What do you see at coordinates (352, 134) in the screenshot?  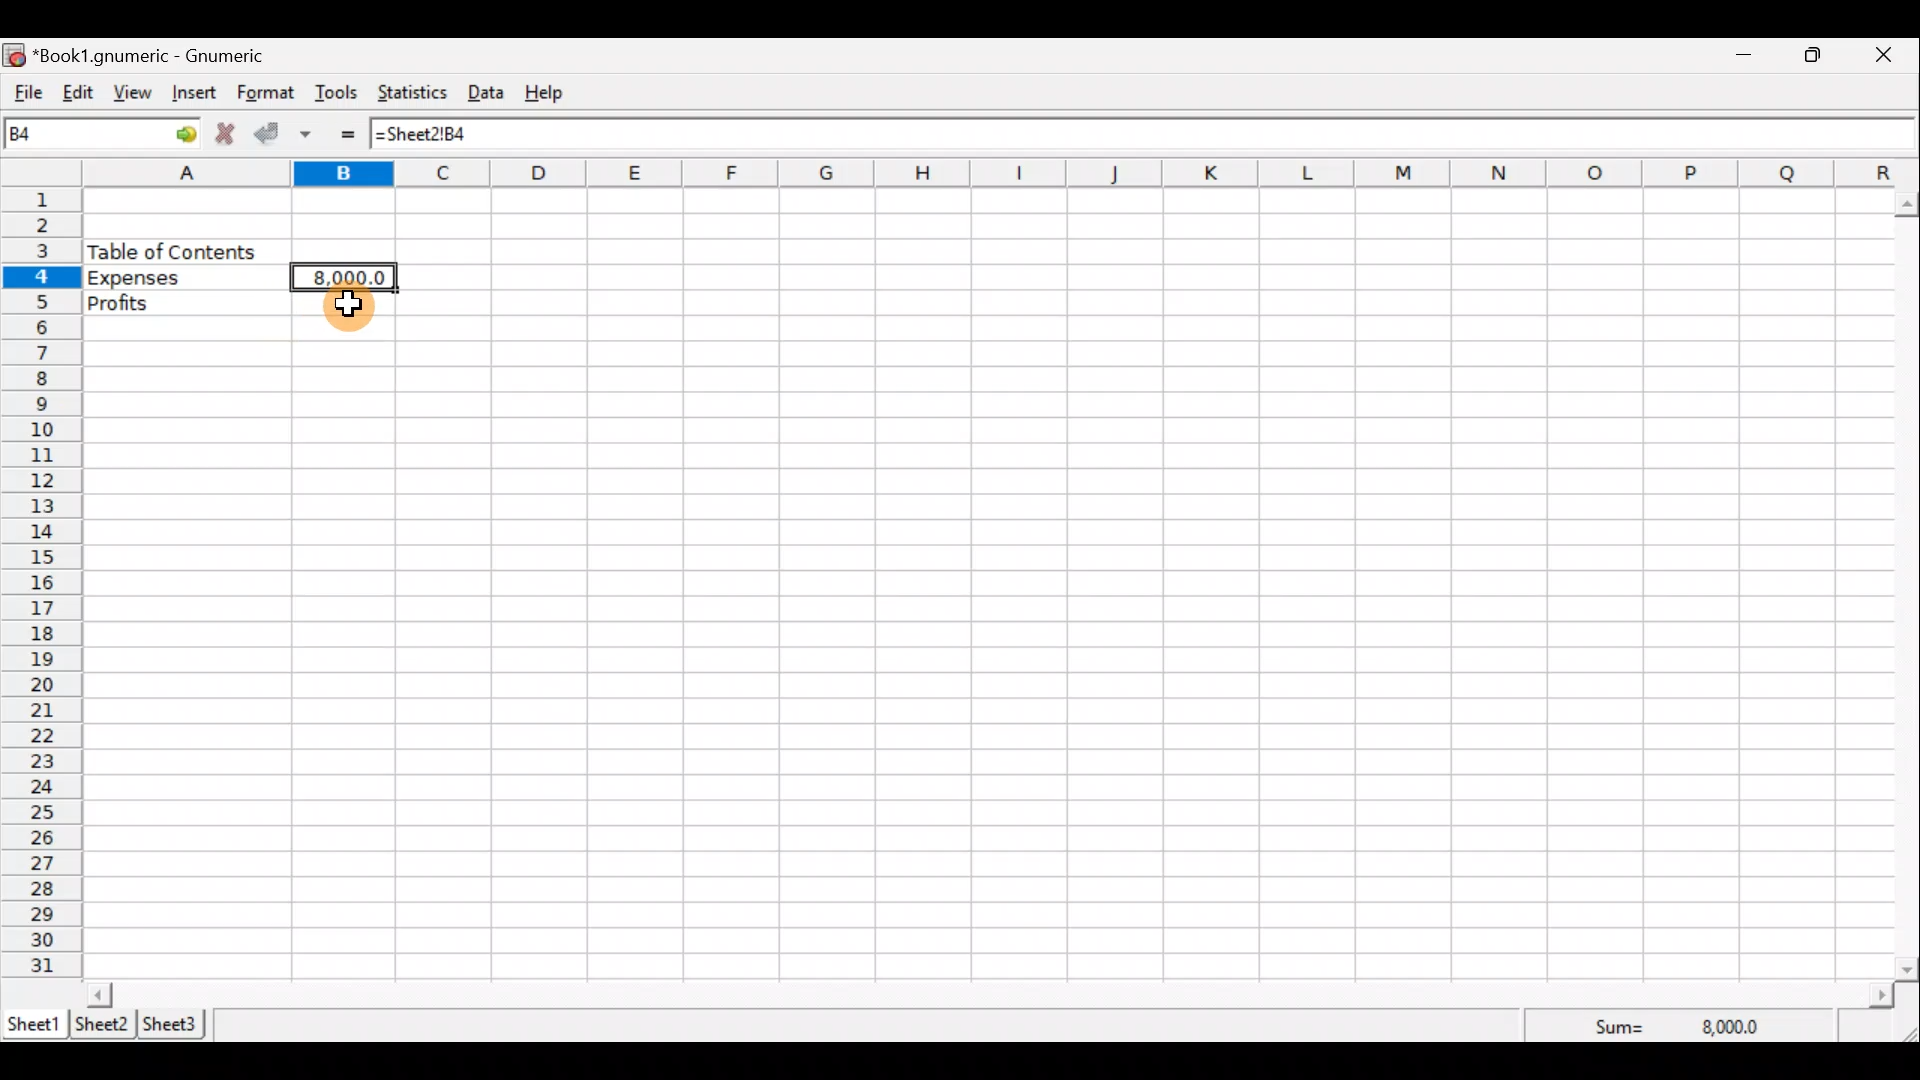 I see `Enter formula` at bounding box center [352, 134].